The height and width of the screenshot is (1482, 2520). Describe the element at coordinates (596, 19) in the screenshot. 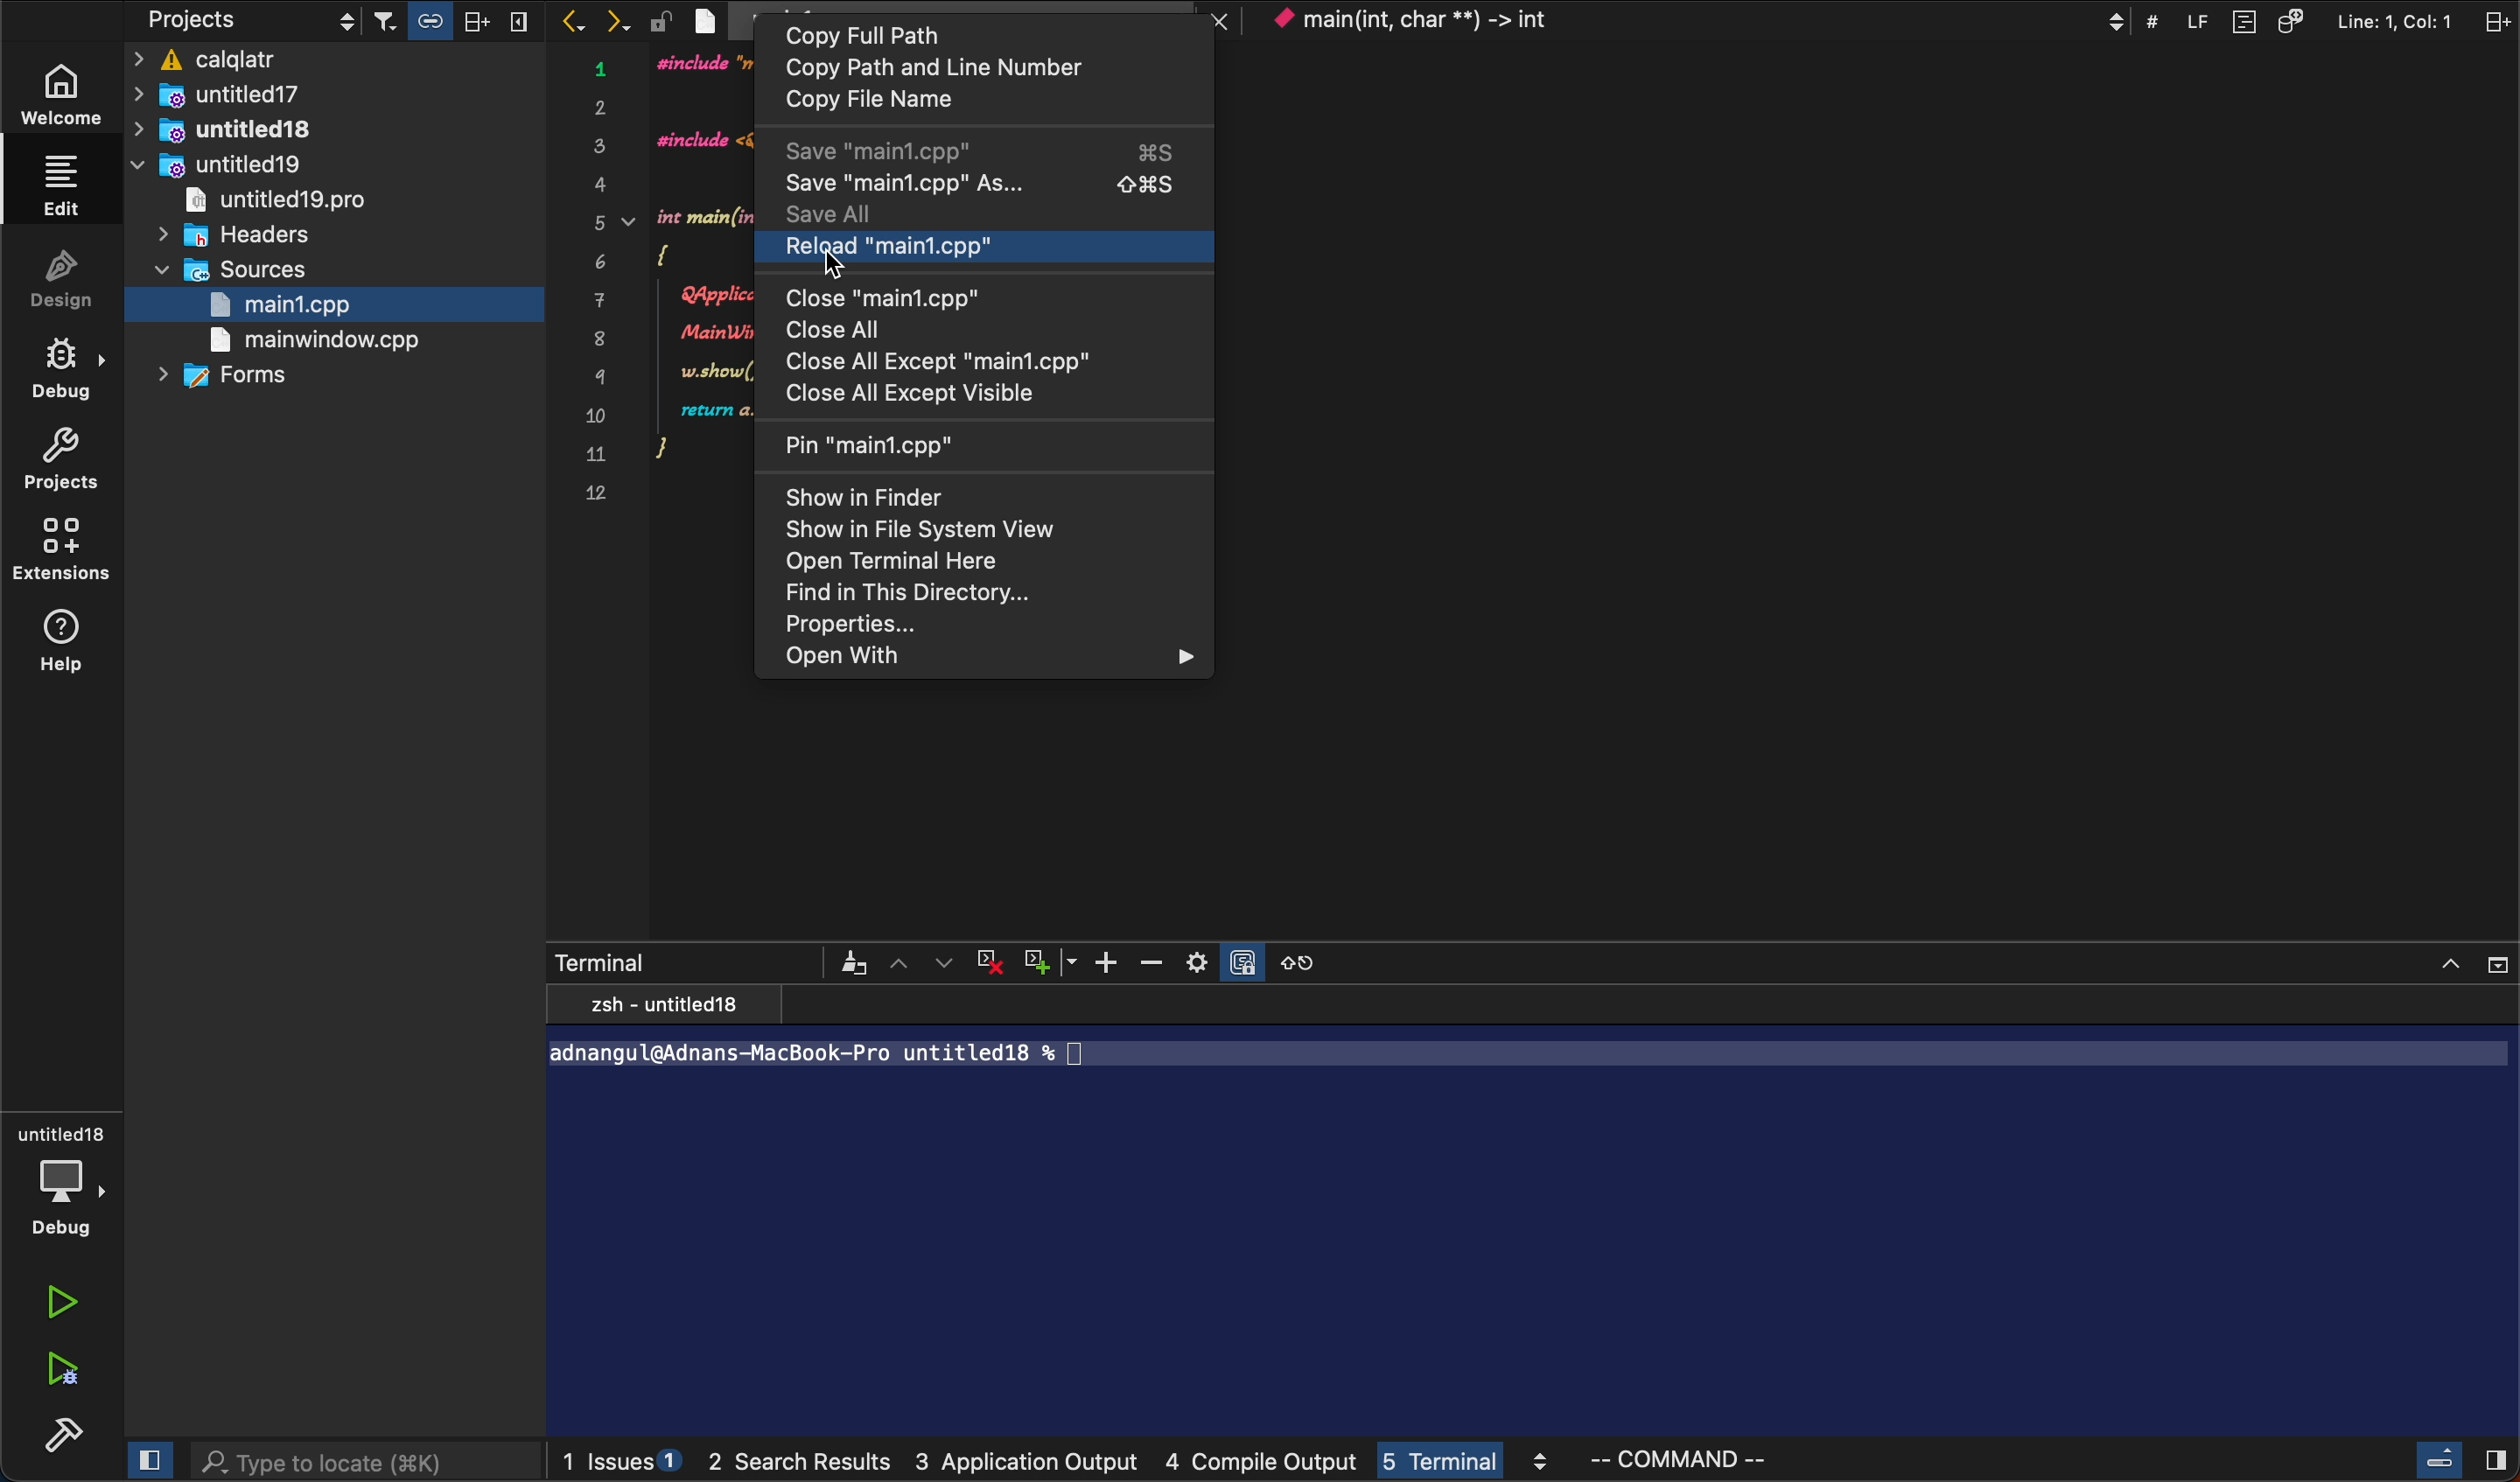

I see `arrows` at that location.